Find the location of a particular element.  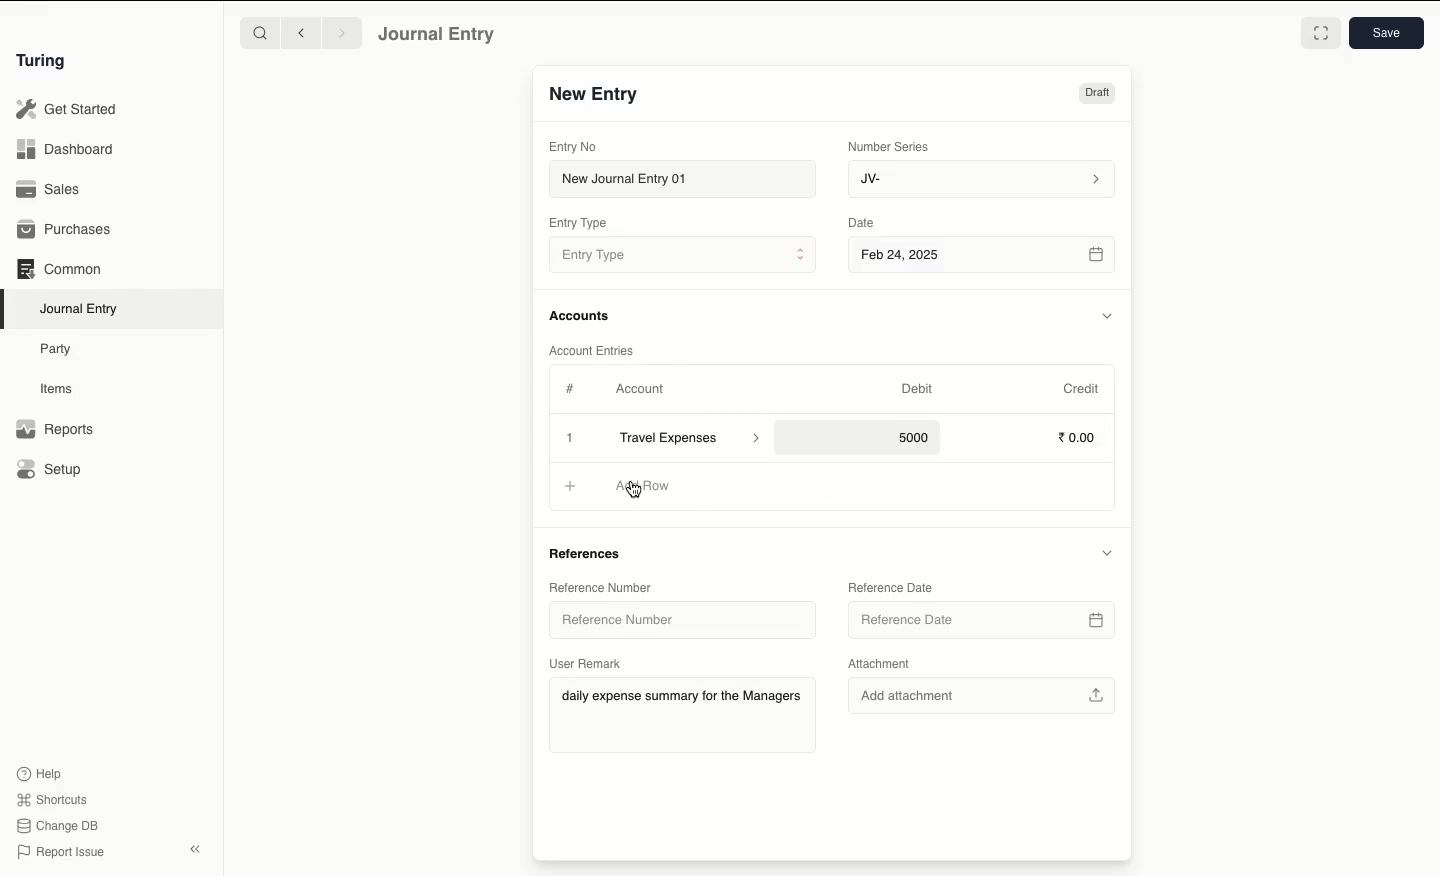

Feb 24, 2025 is located at coordinates (984, 257).